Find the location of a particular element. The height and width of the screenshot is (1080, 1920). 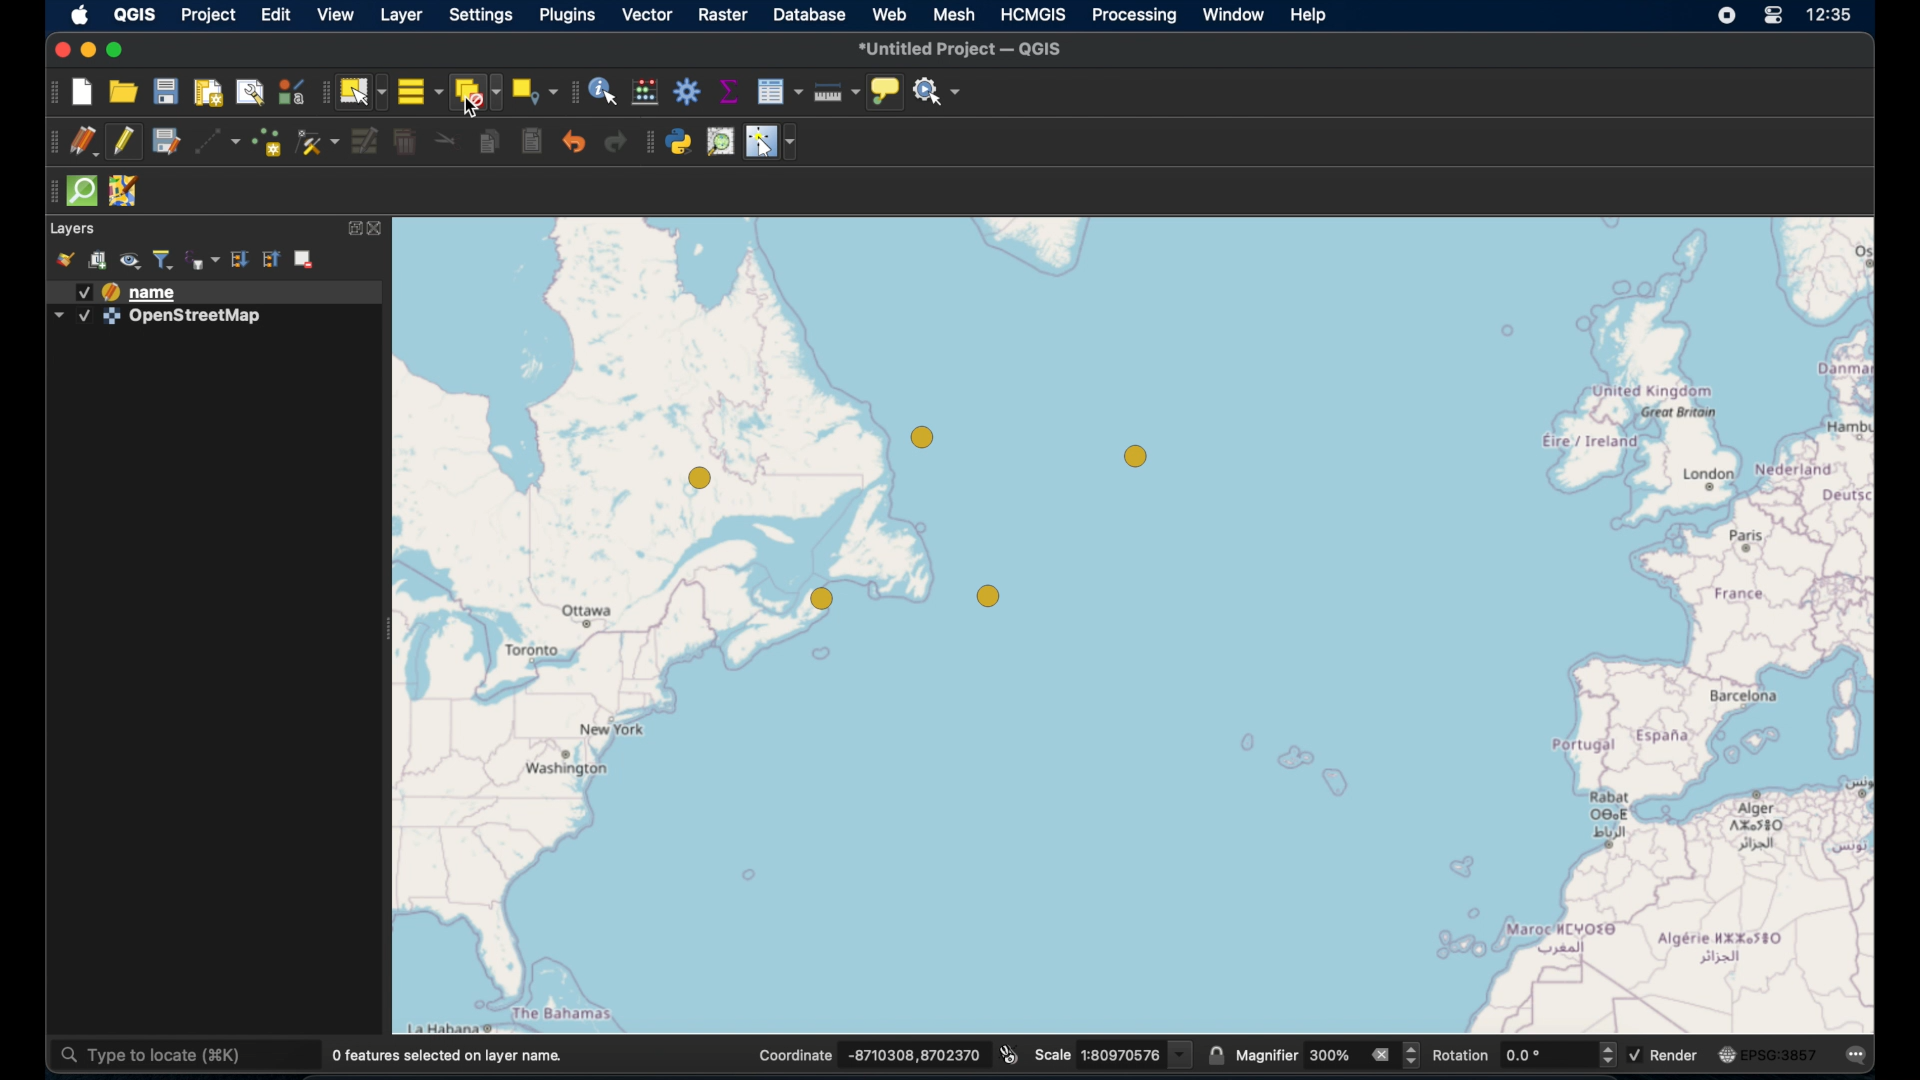

toolbox is located at coordinates (687, 93).